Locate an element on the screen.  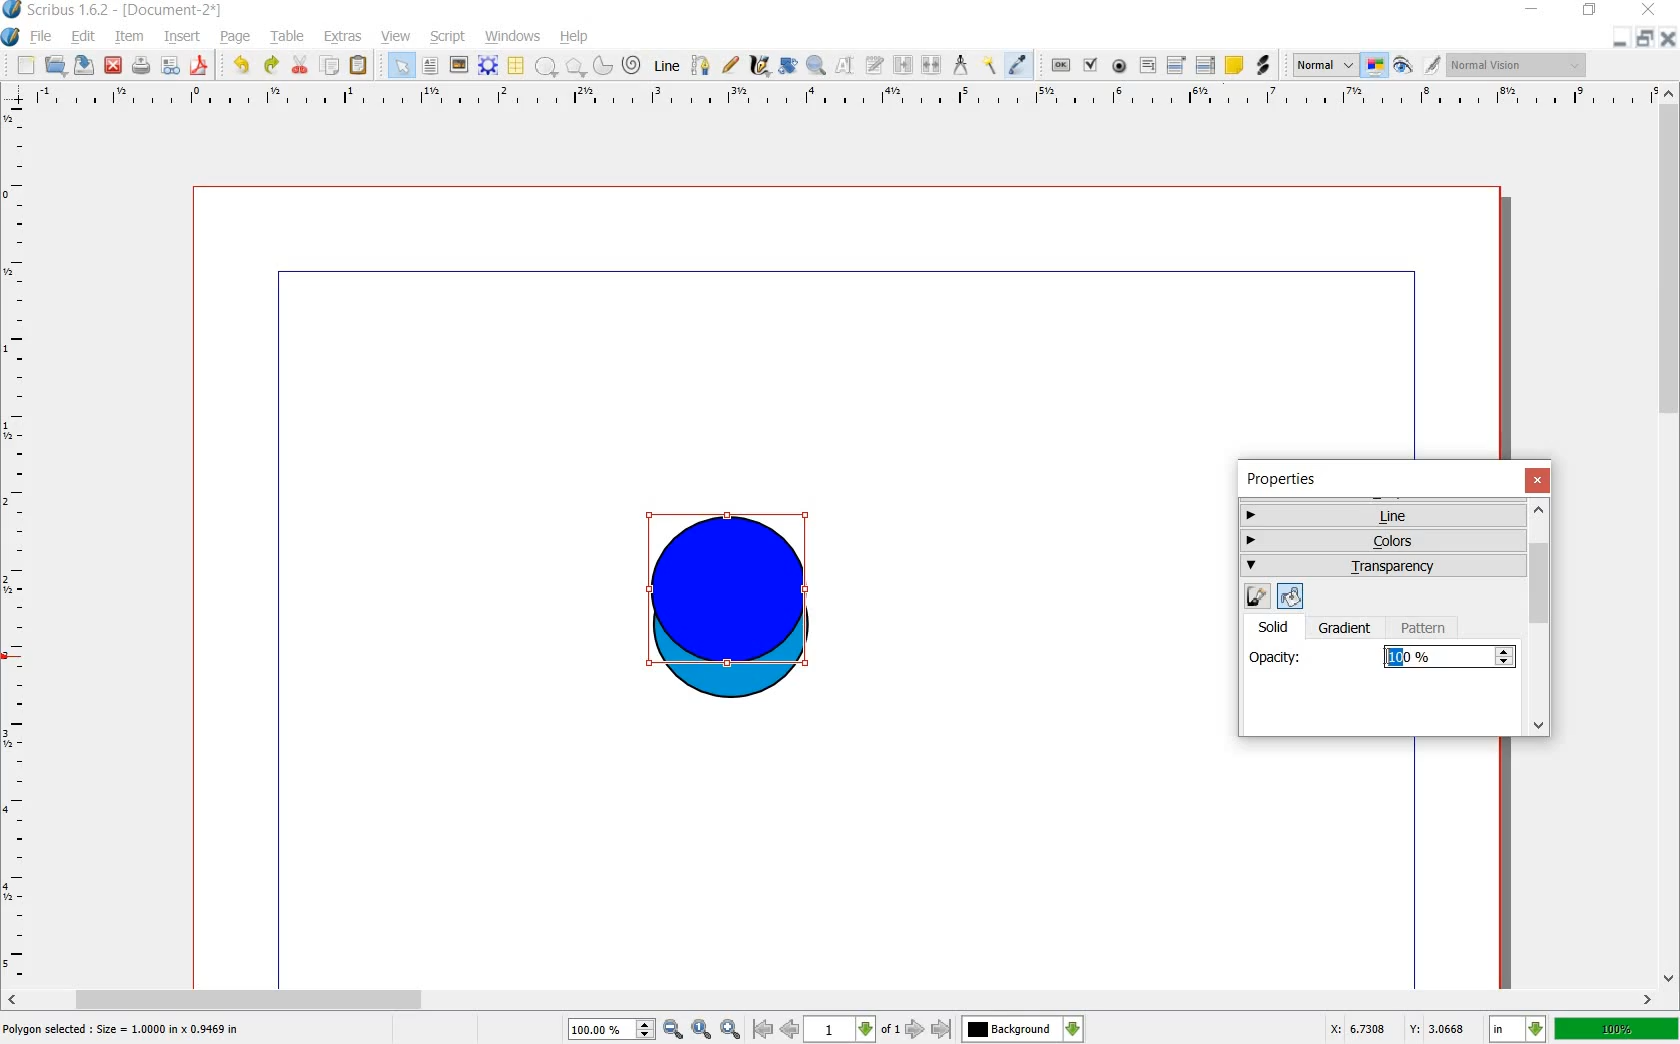
help is located at coordinates (574, 37).